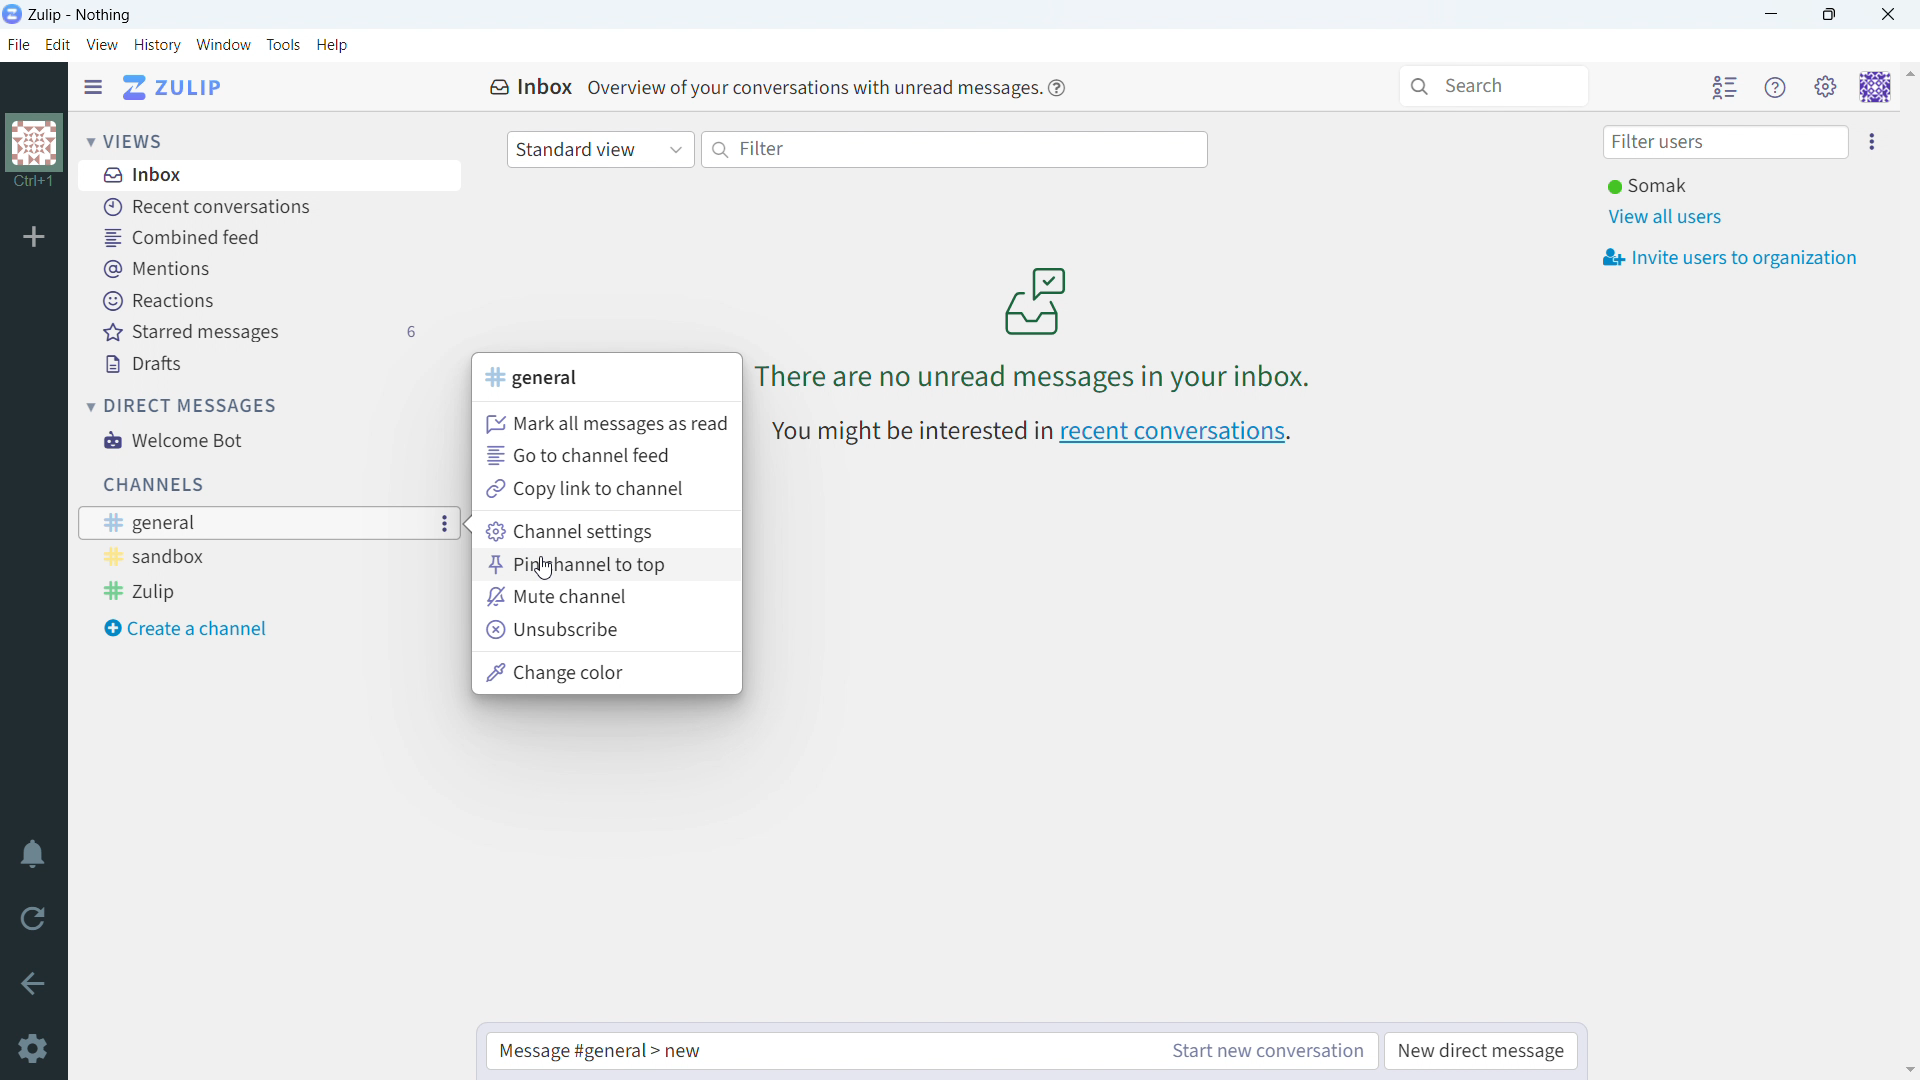 This screenshot has height=1080, width=1920. What do you see at coordinates (446, 524) in the screenshot?
I see `options` at bounding box center [446, 524].